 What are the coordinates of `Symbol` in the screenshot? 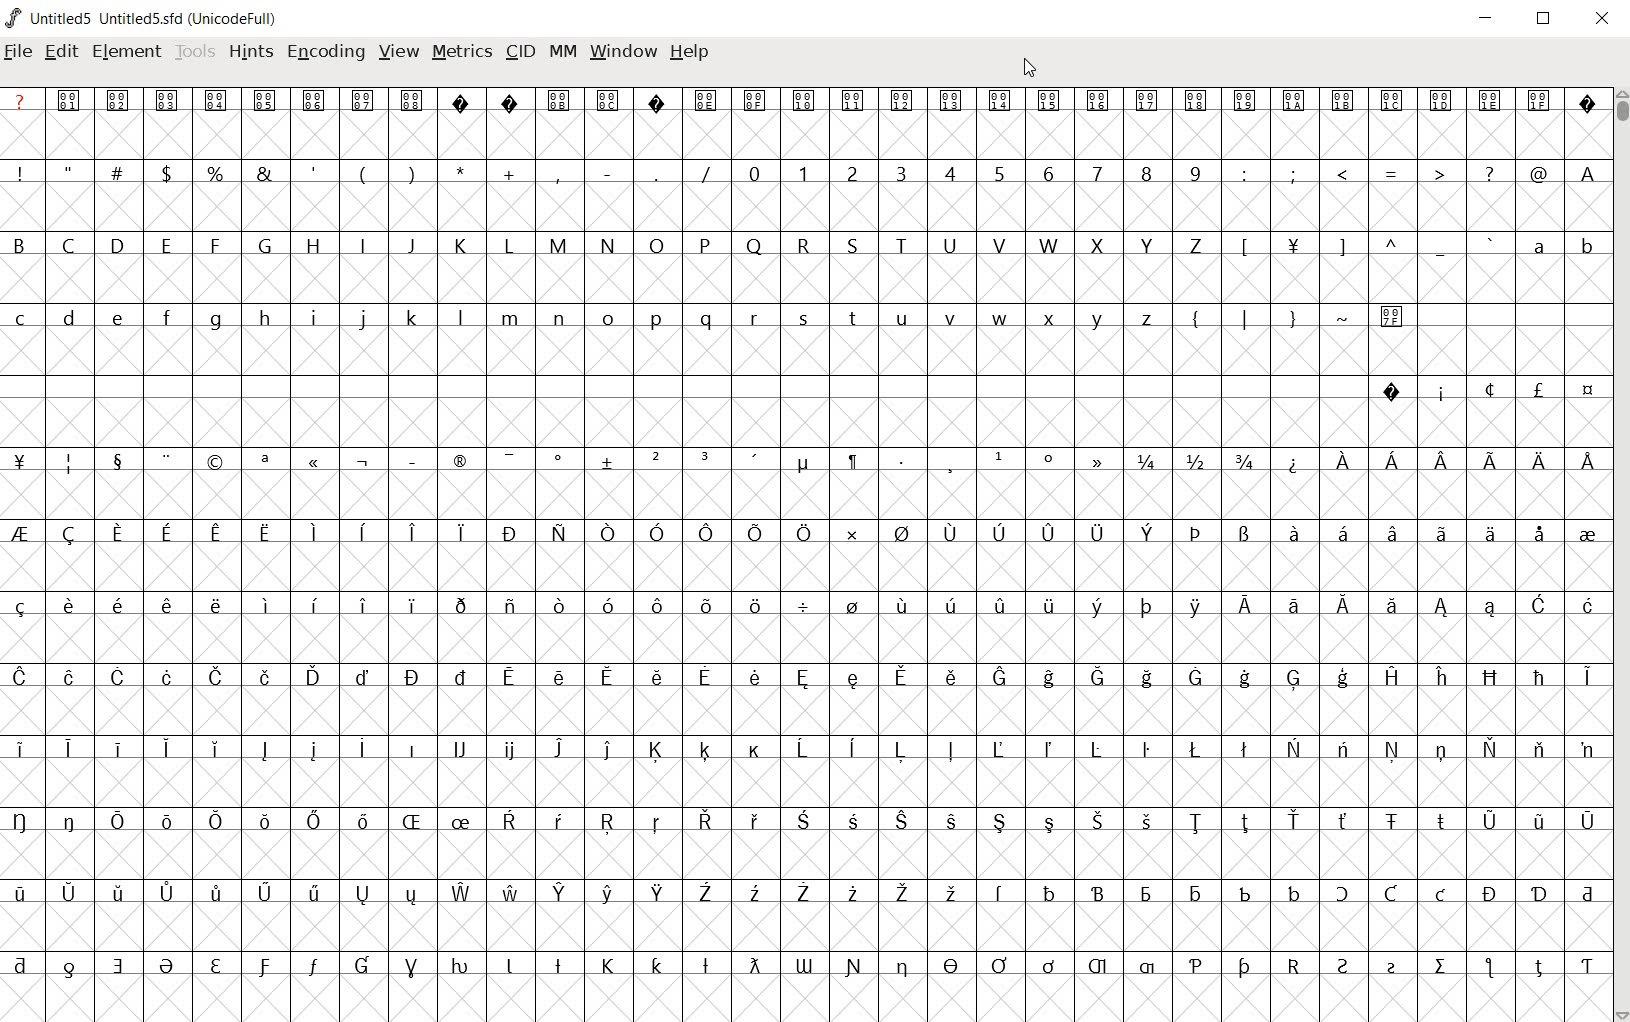 It's located at (609, 535).